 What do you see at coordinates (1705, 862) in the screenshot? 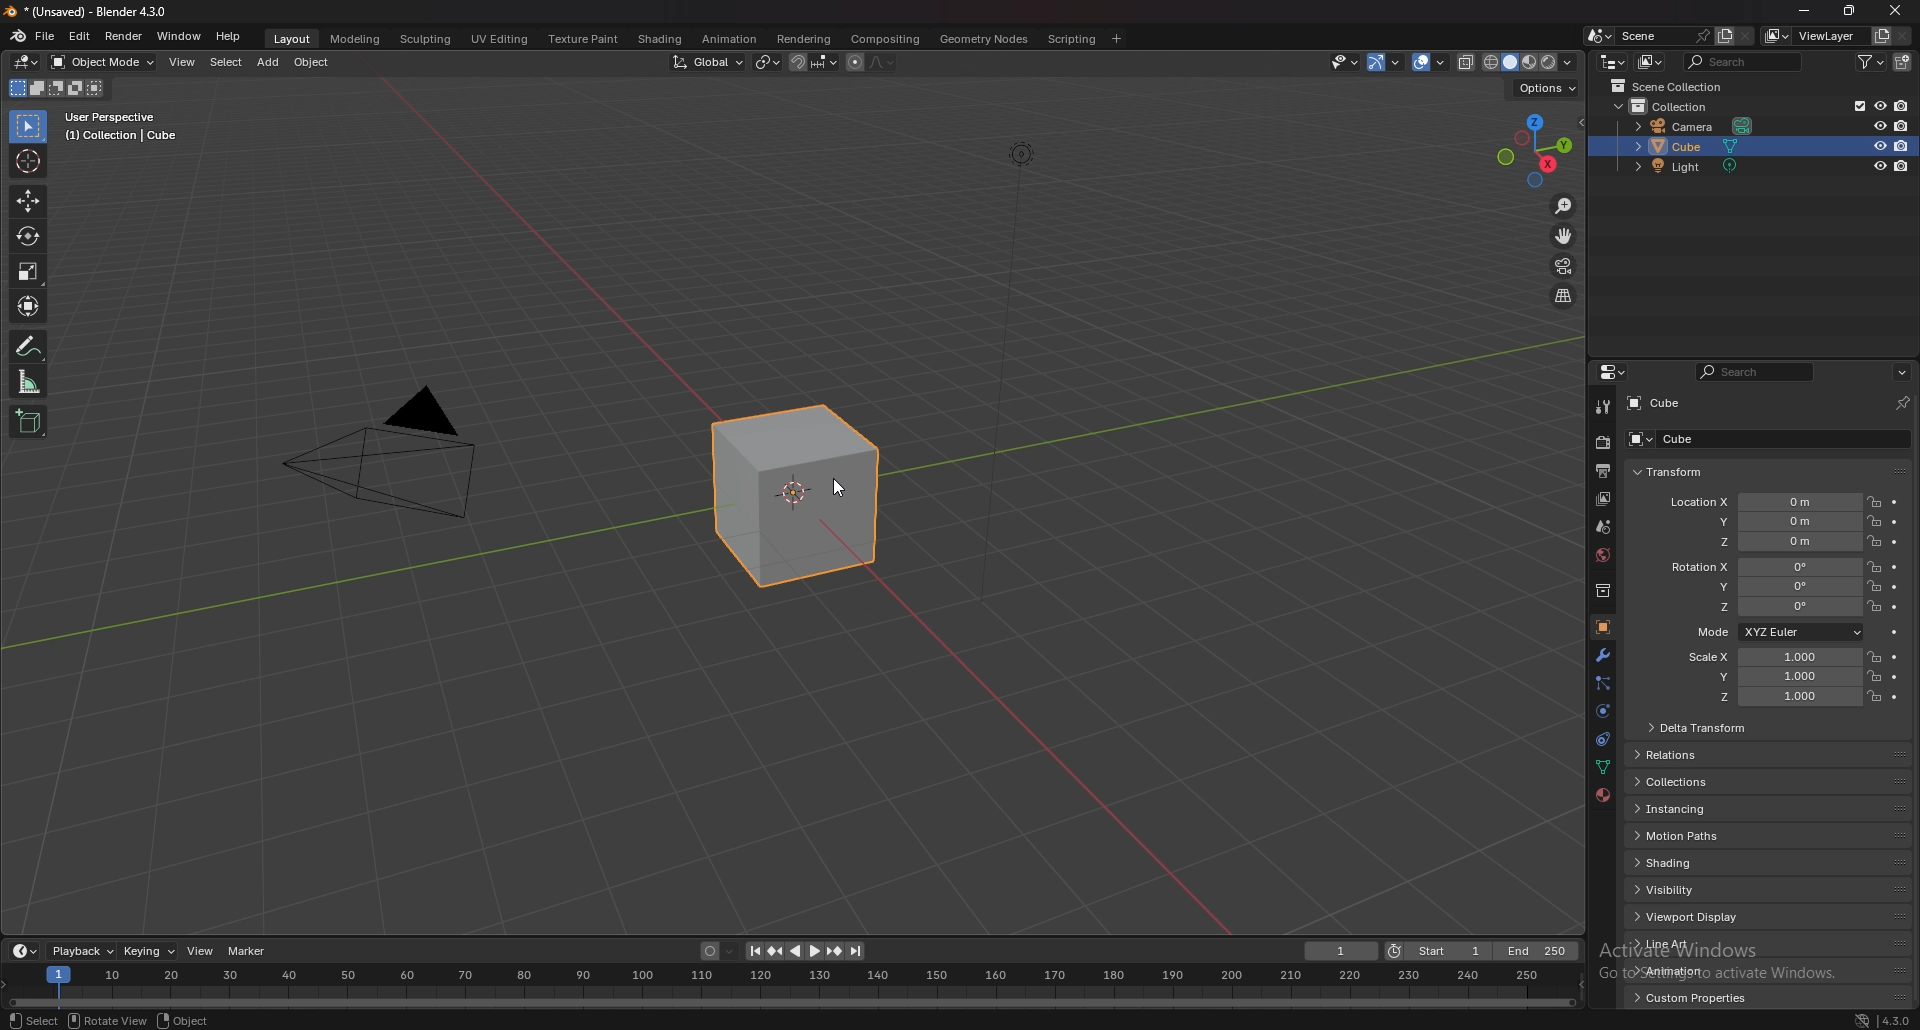
I see `shading` at bounding box center [1705, 862].